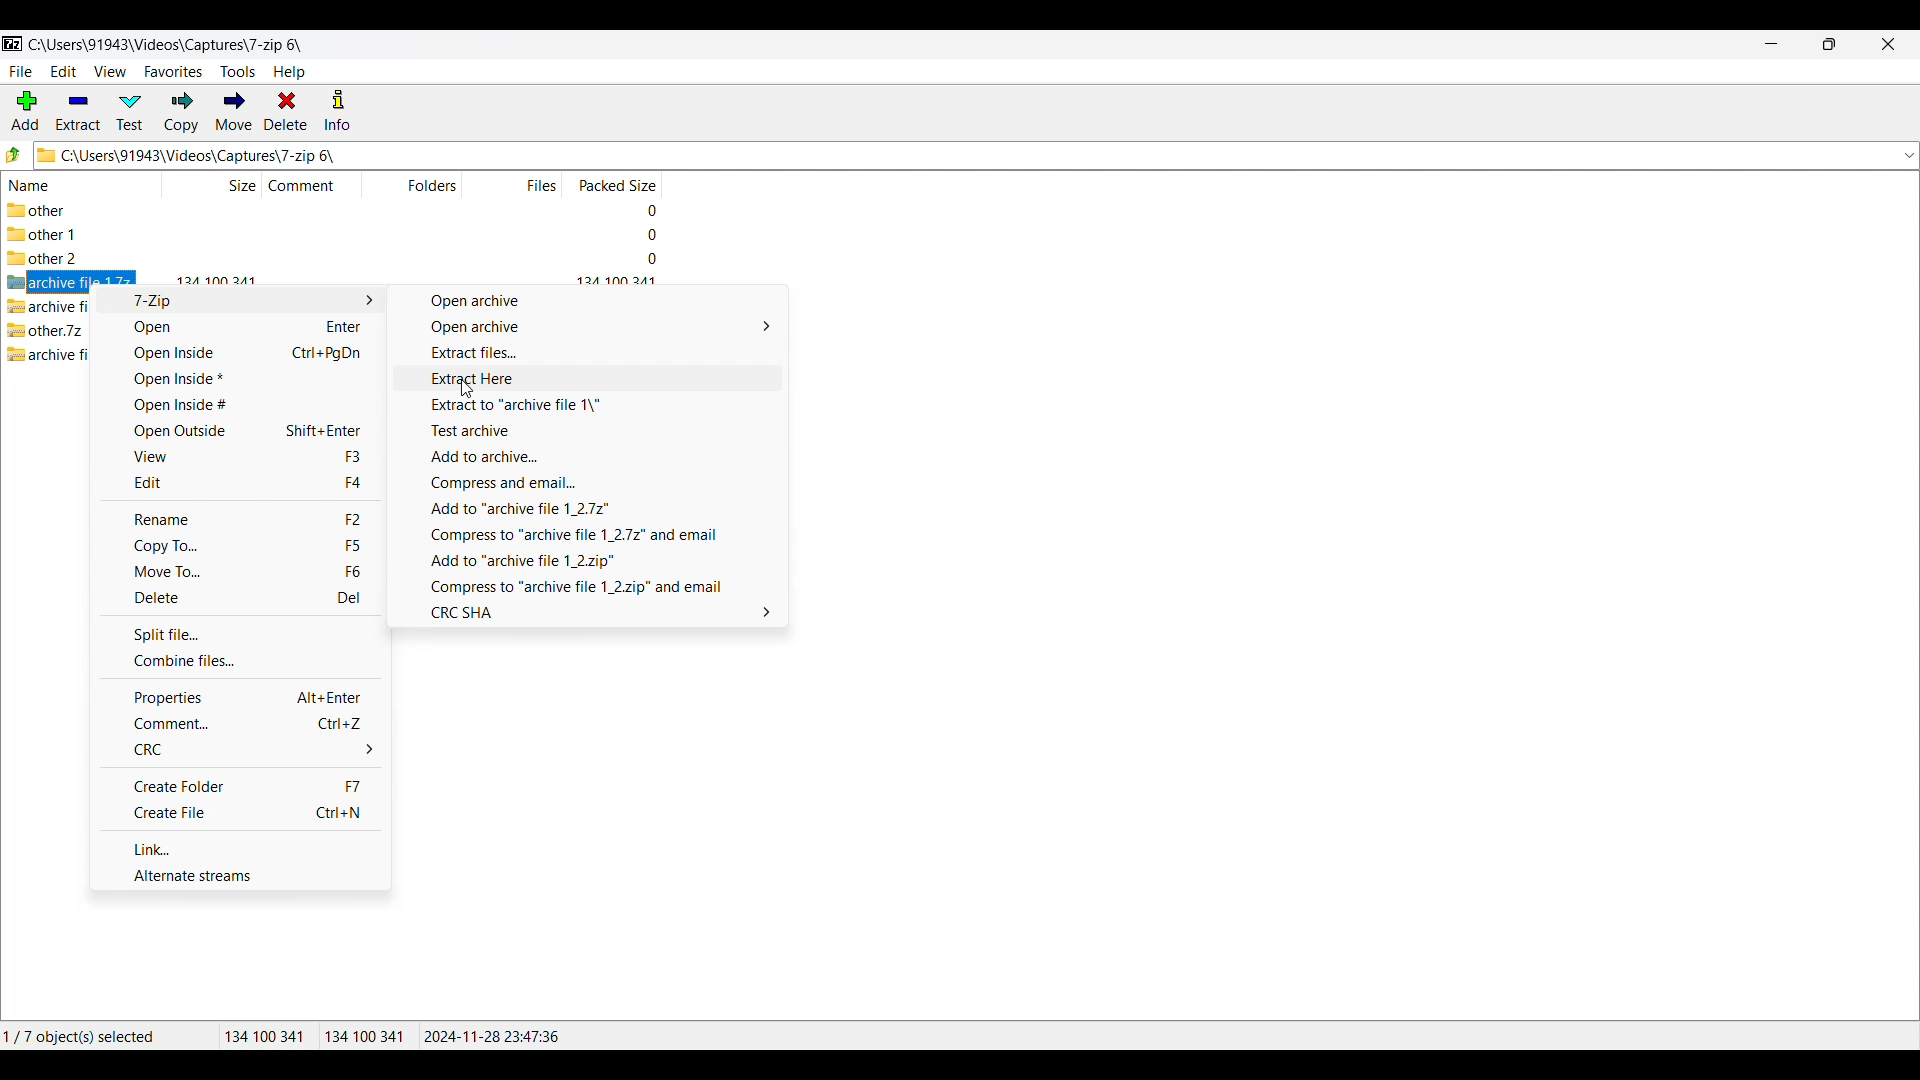 This screenshot has height=1080, width=1920. I want to click on Test, so click(130, 112).